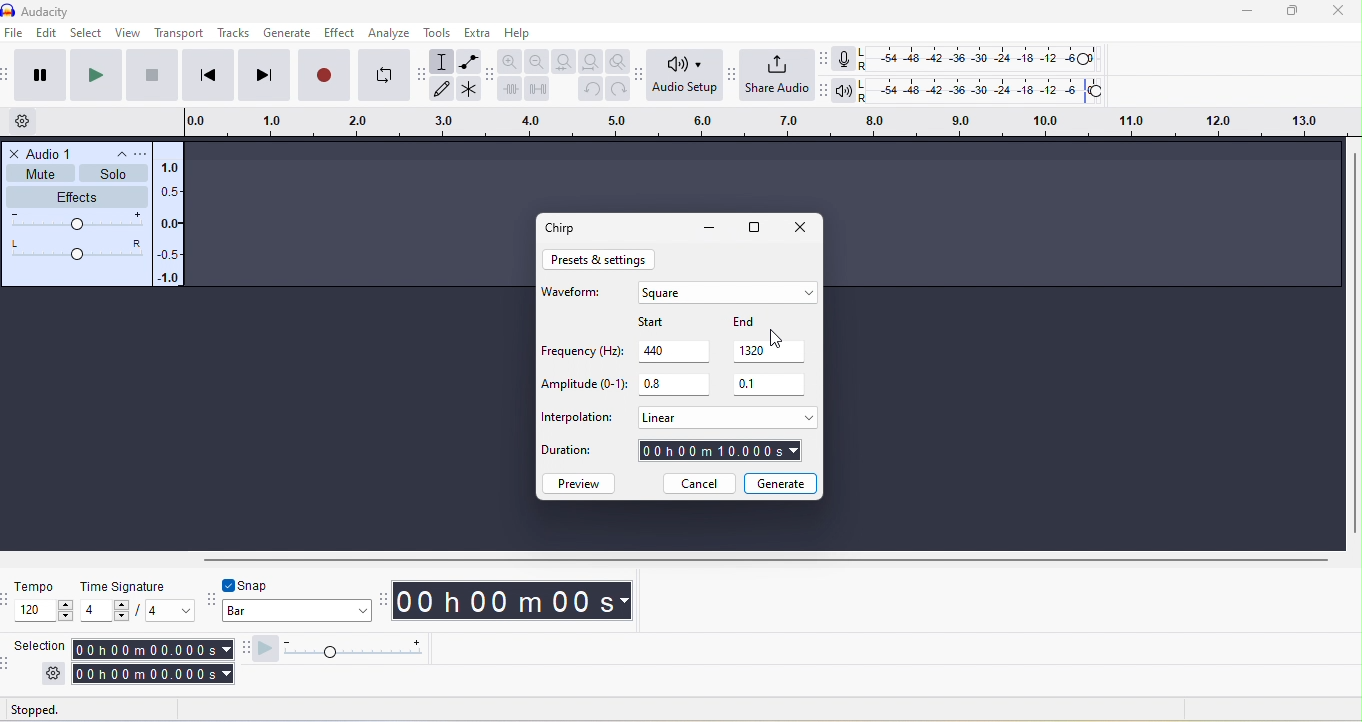  What do you see at coordinates (205, 76) in the screenshot?
I see `skip to start` at bounding box center [205, 76].